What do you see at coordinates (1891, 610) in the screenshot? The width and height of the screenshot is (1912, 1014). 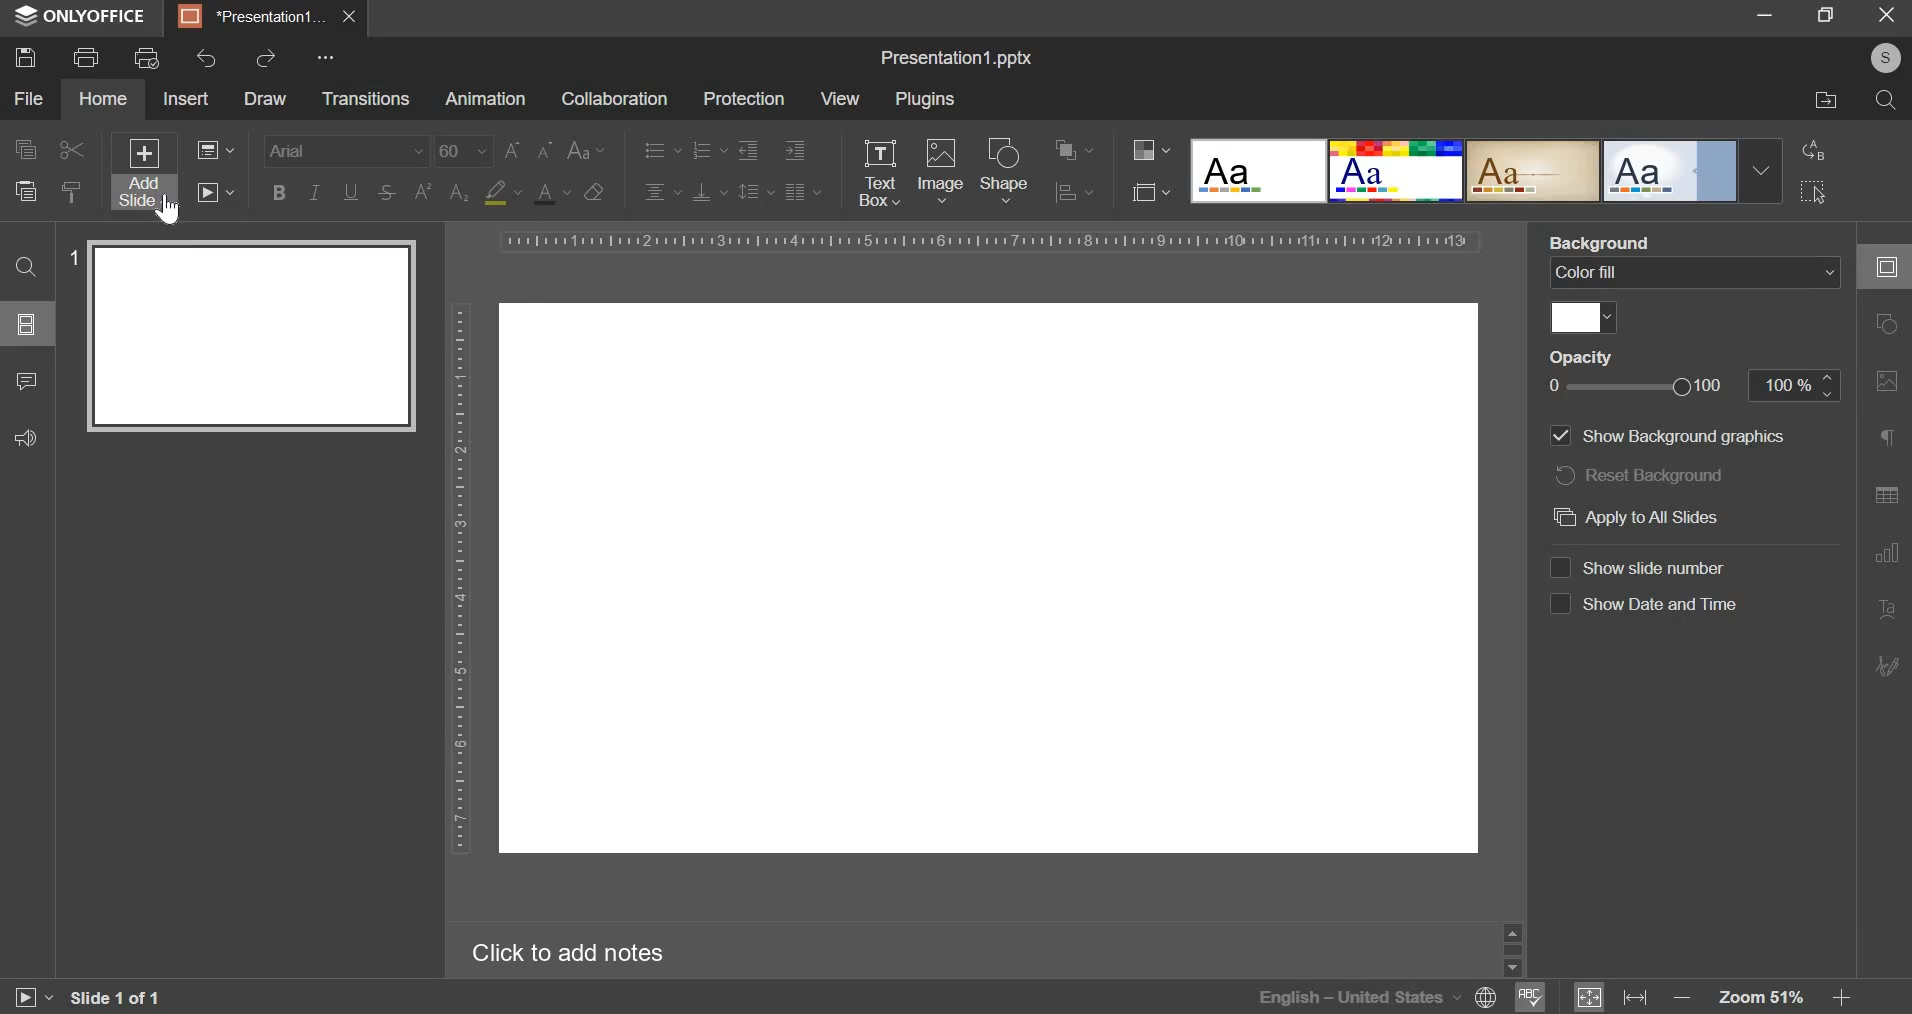 I see `text art settings` at bounding box center [1891, 610].